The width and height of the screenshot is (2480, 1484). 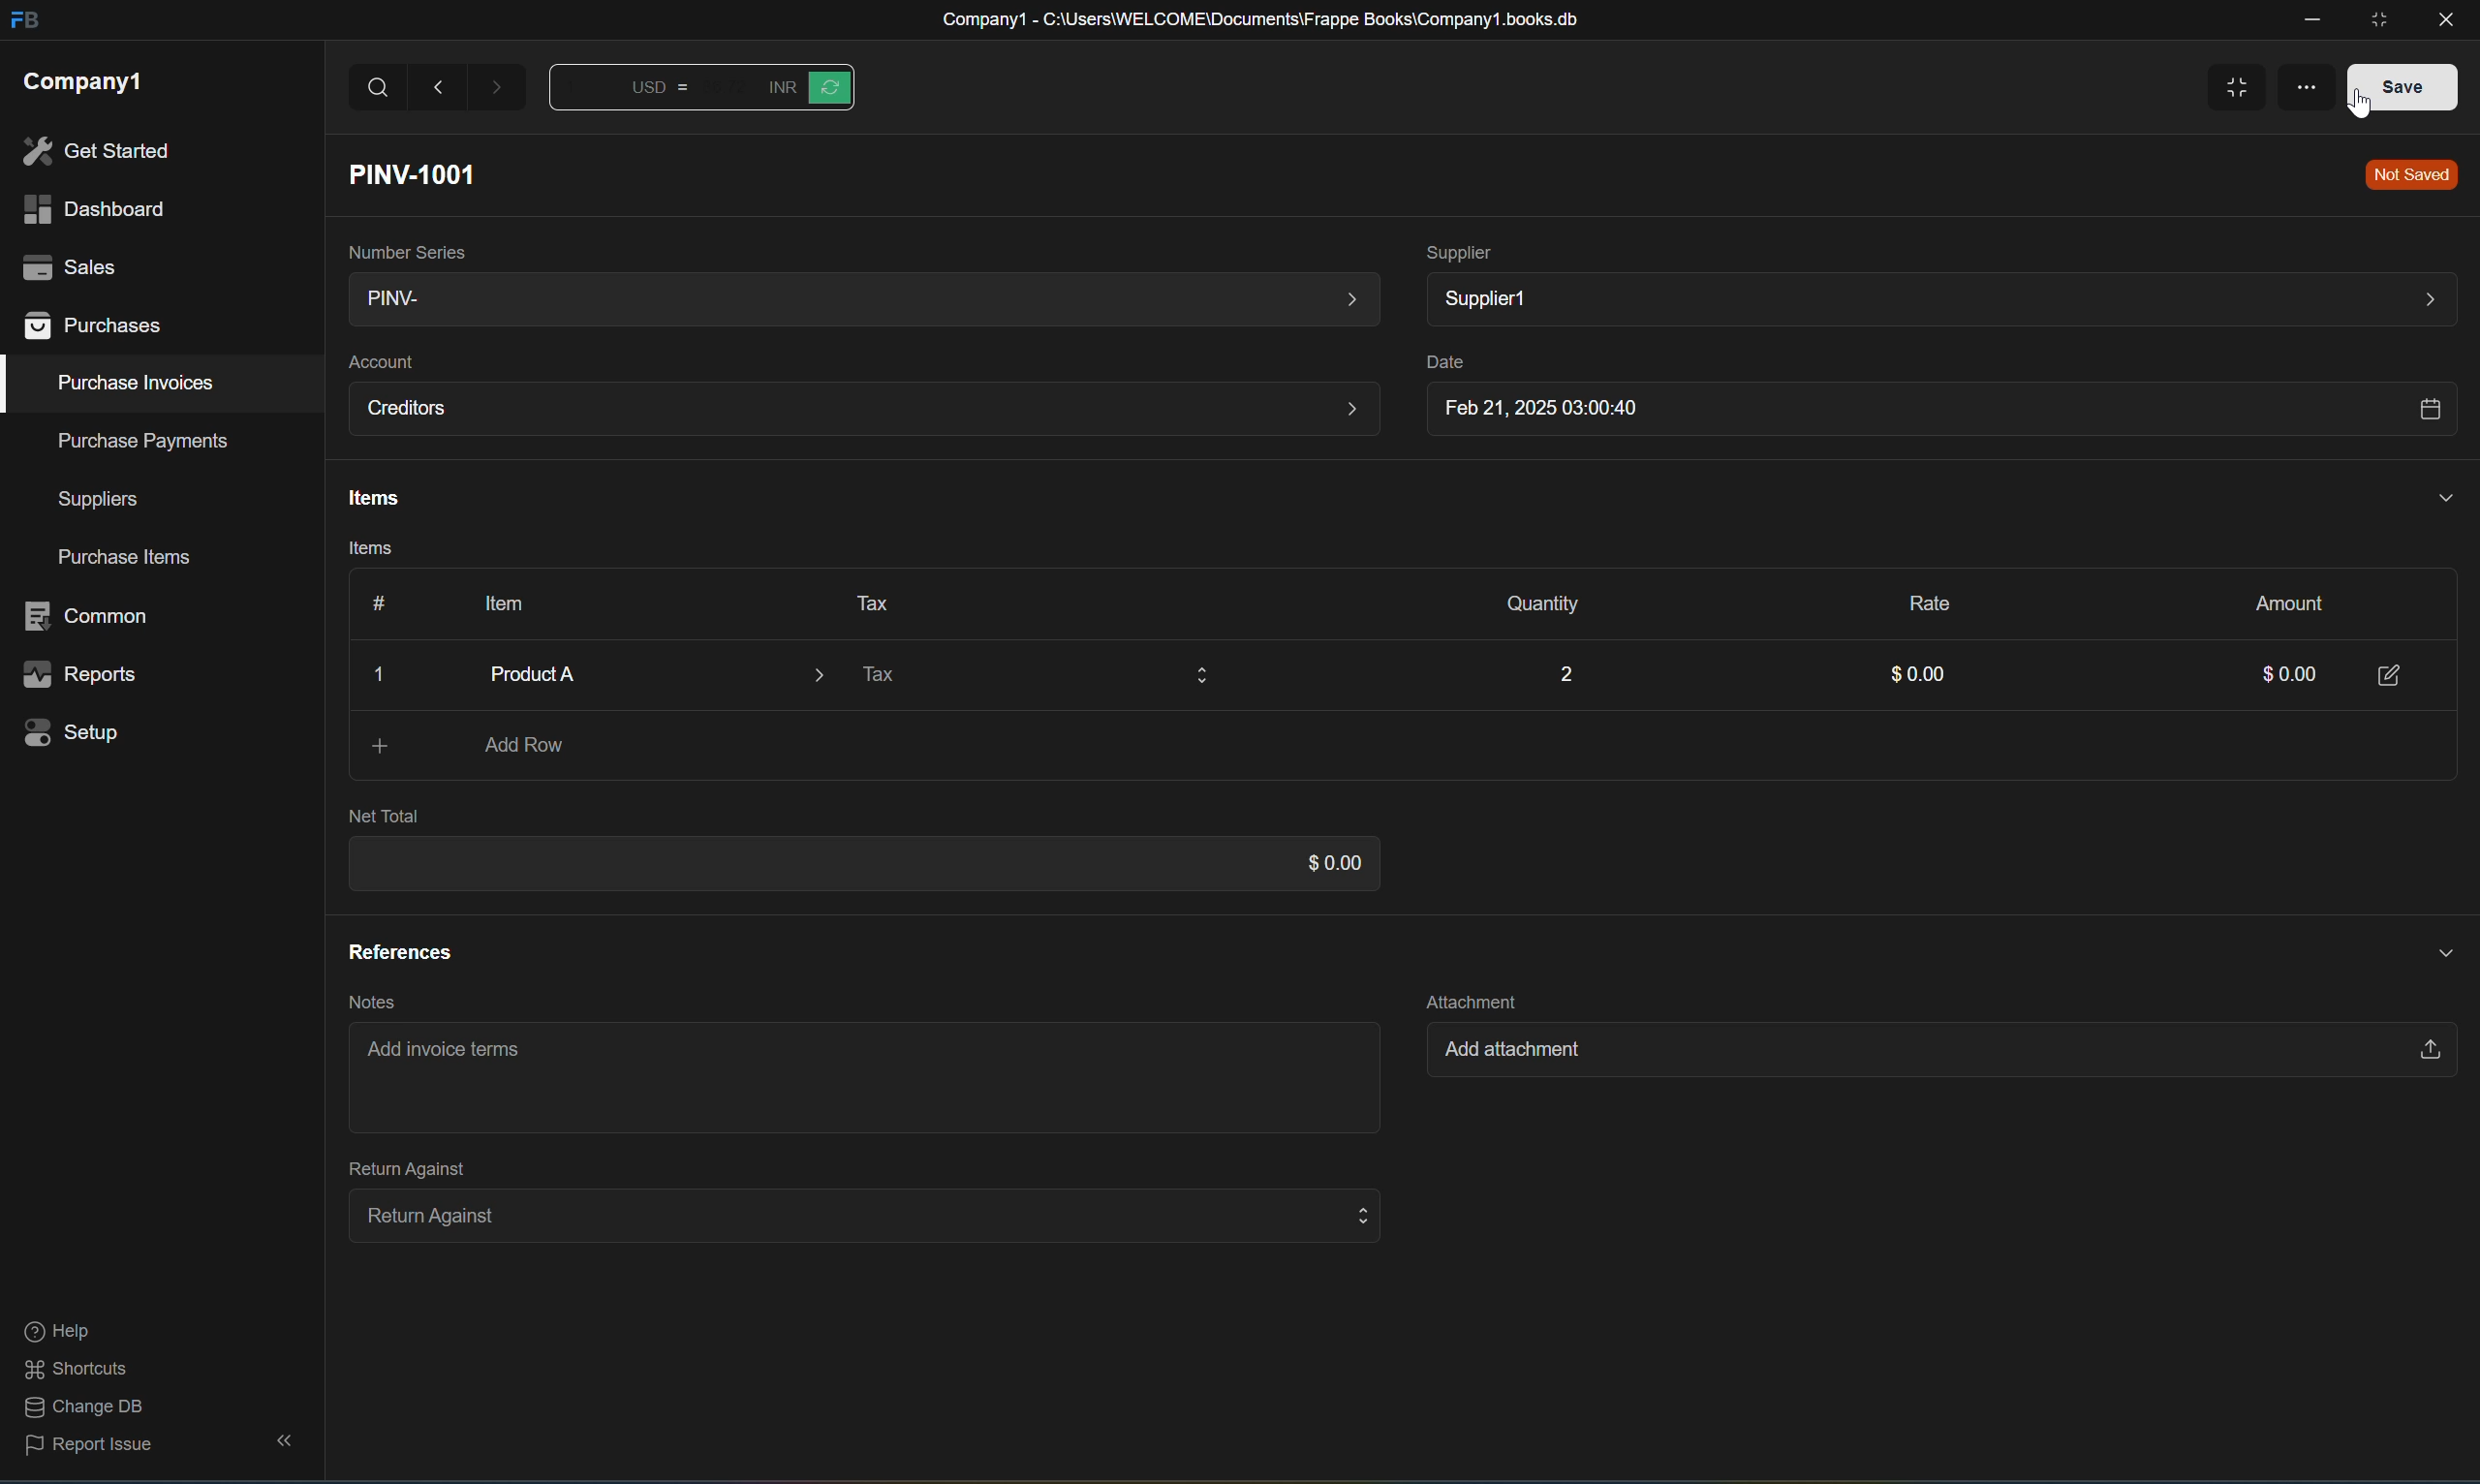 I want to click on Add, so click(x=366, y=746).